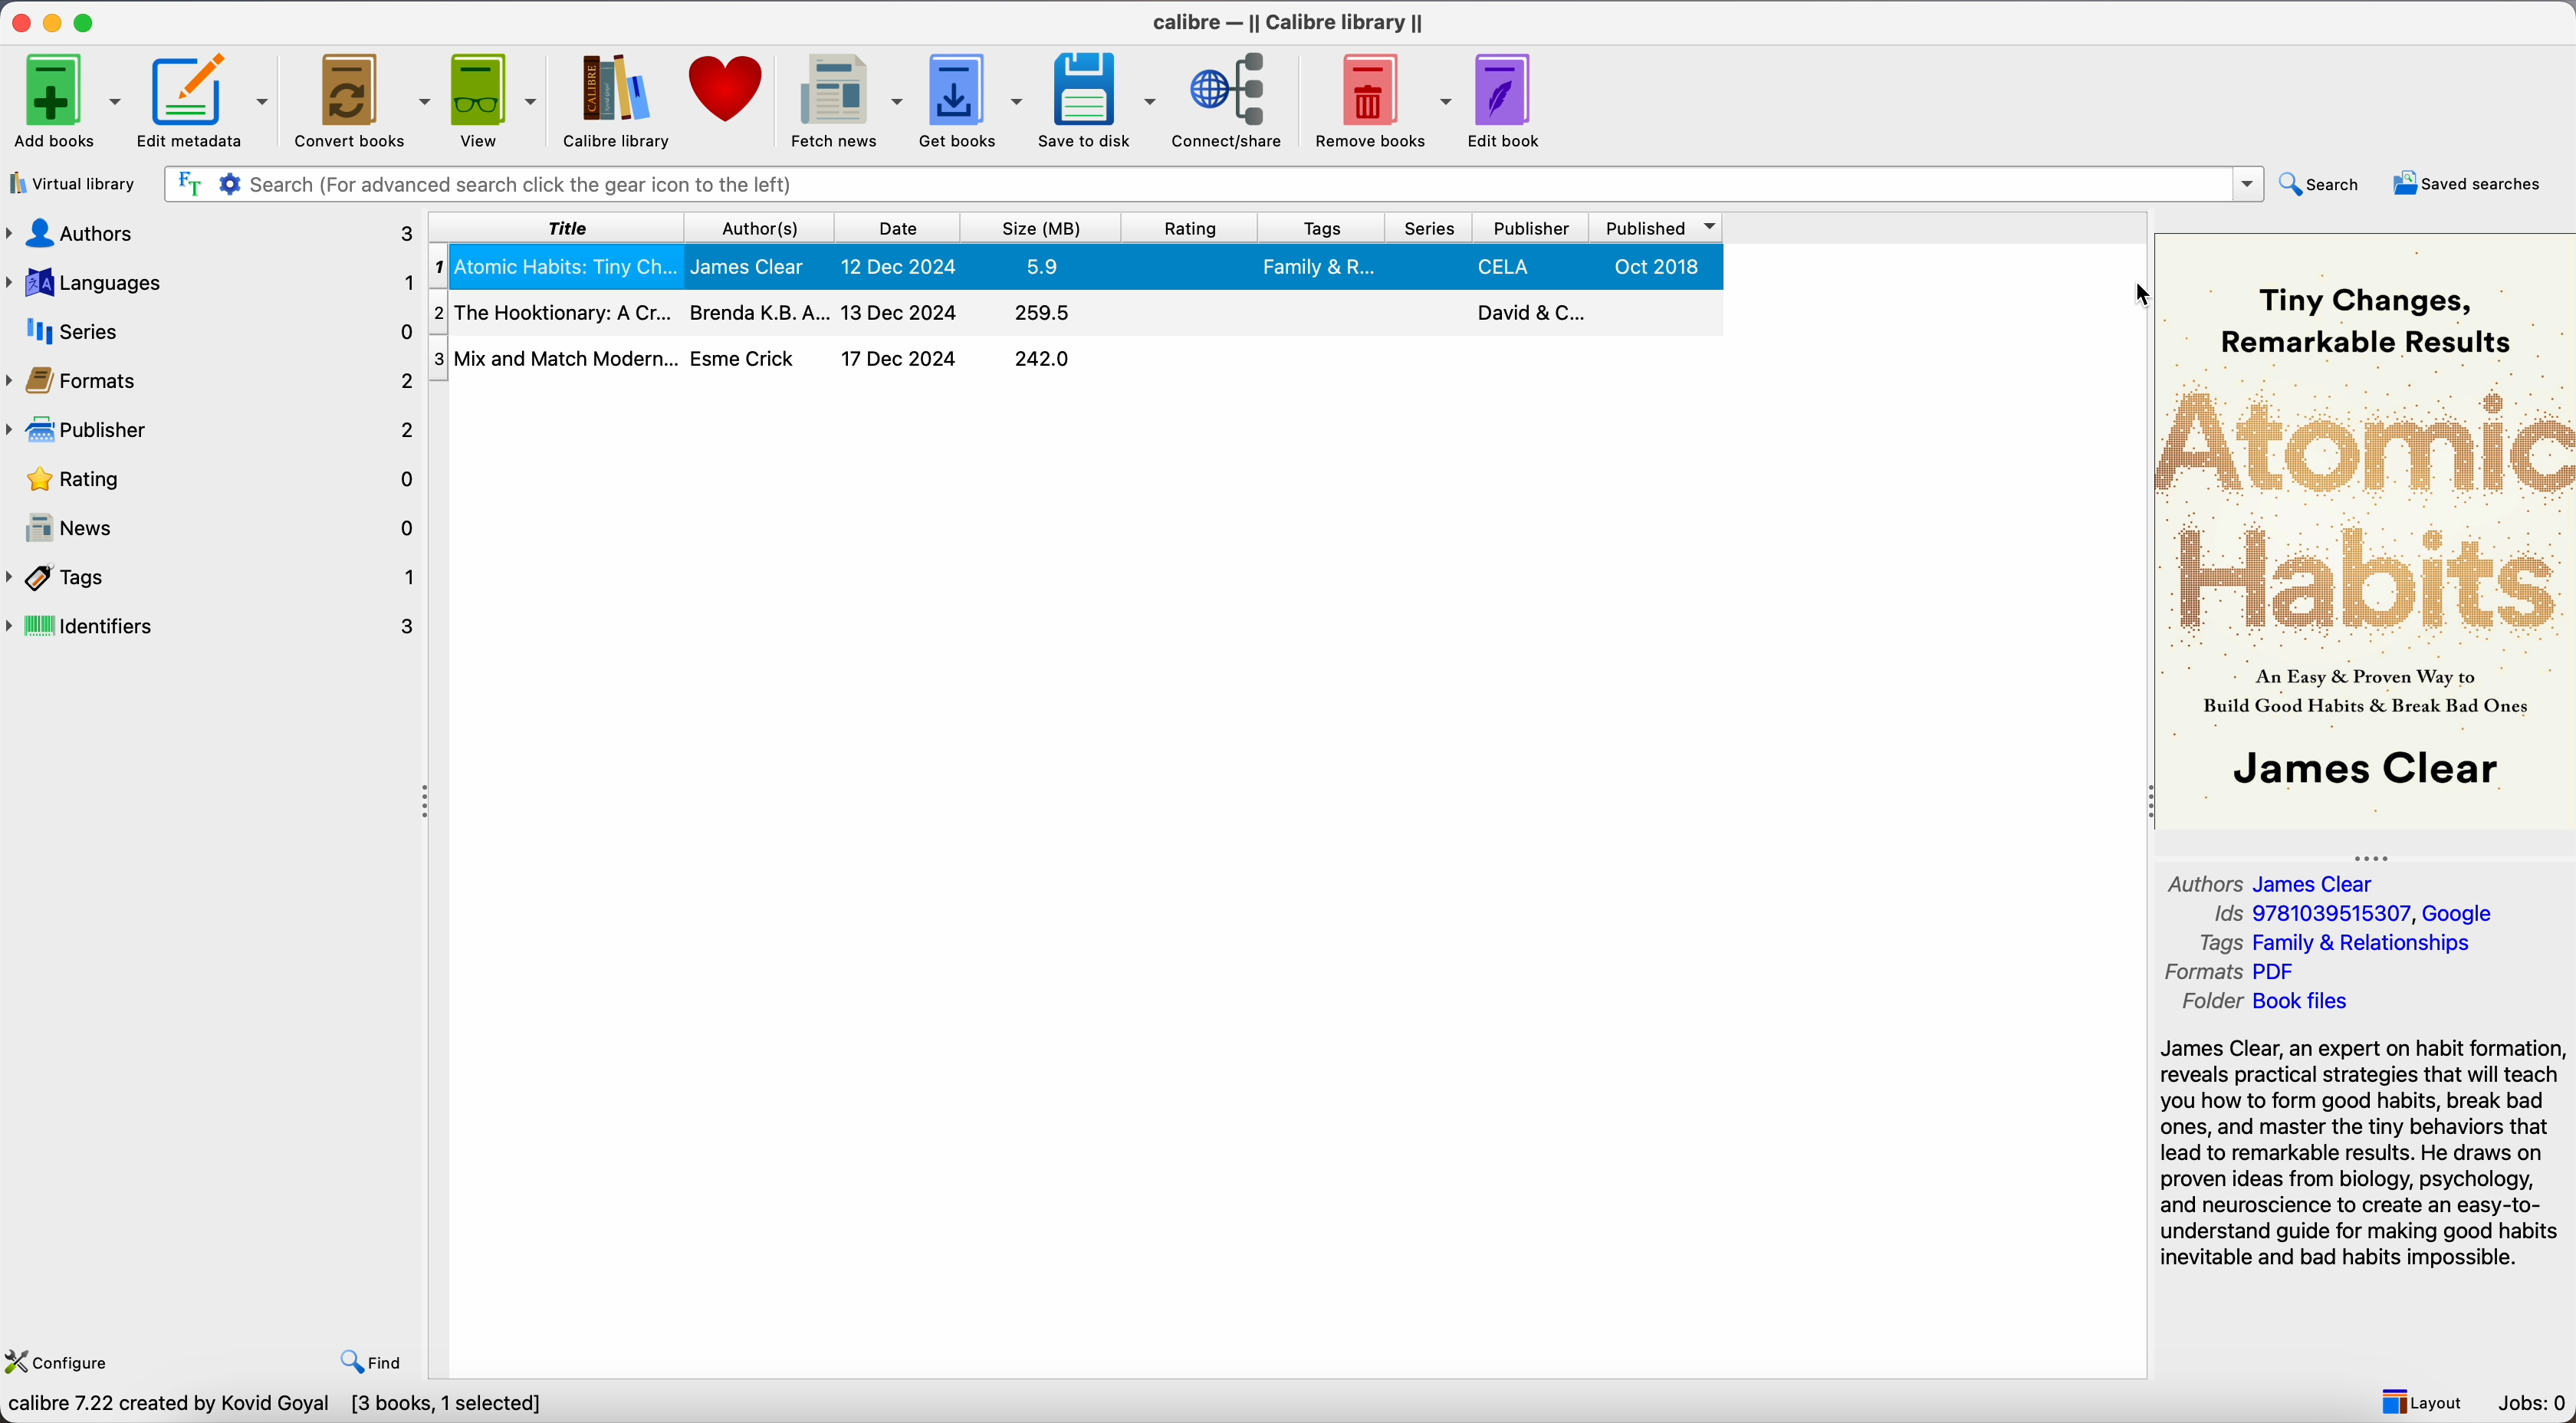 The width and height of the screenshot is (2576, 1423). What do you see at coordinates (2426, 1402) in the screenshot?
I see `Layout` at bounding box center [2426, 1402].